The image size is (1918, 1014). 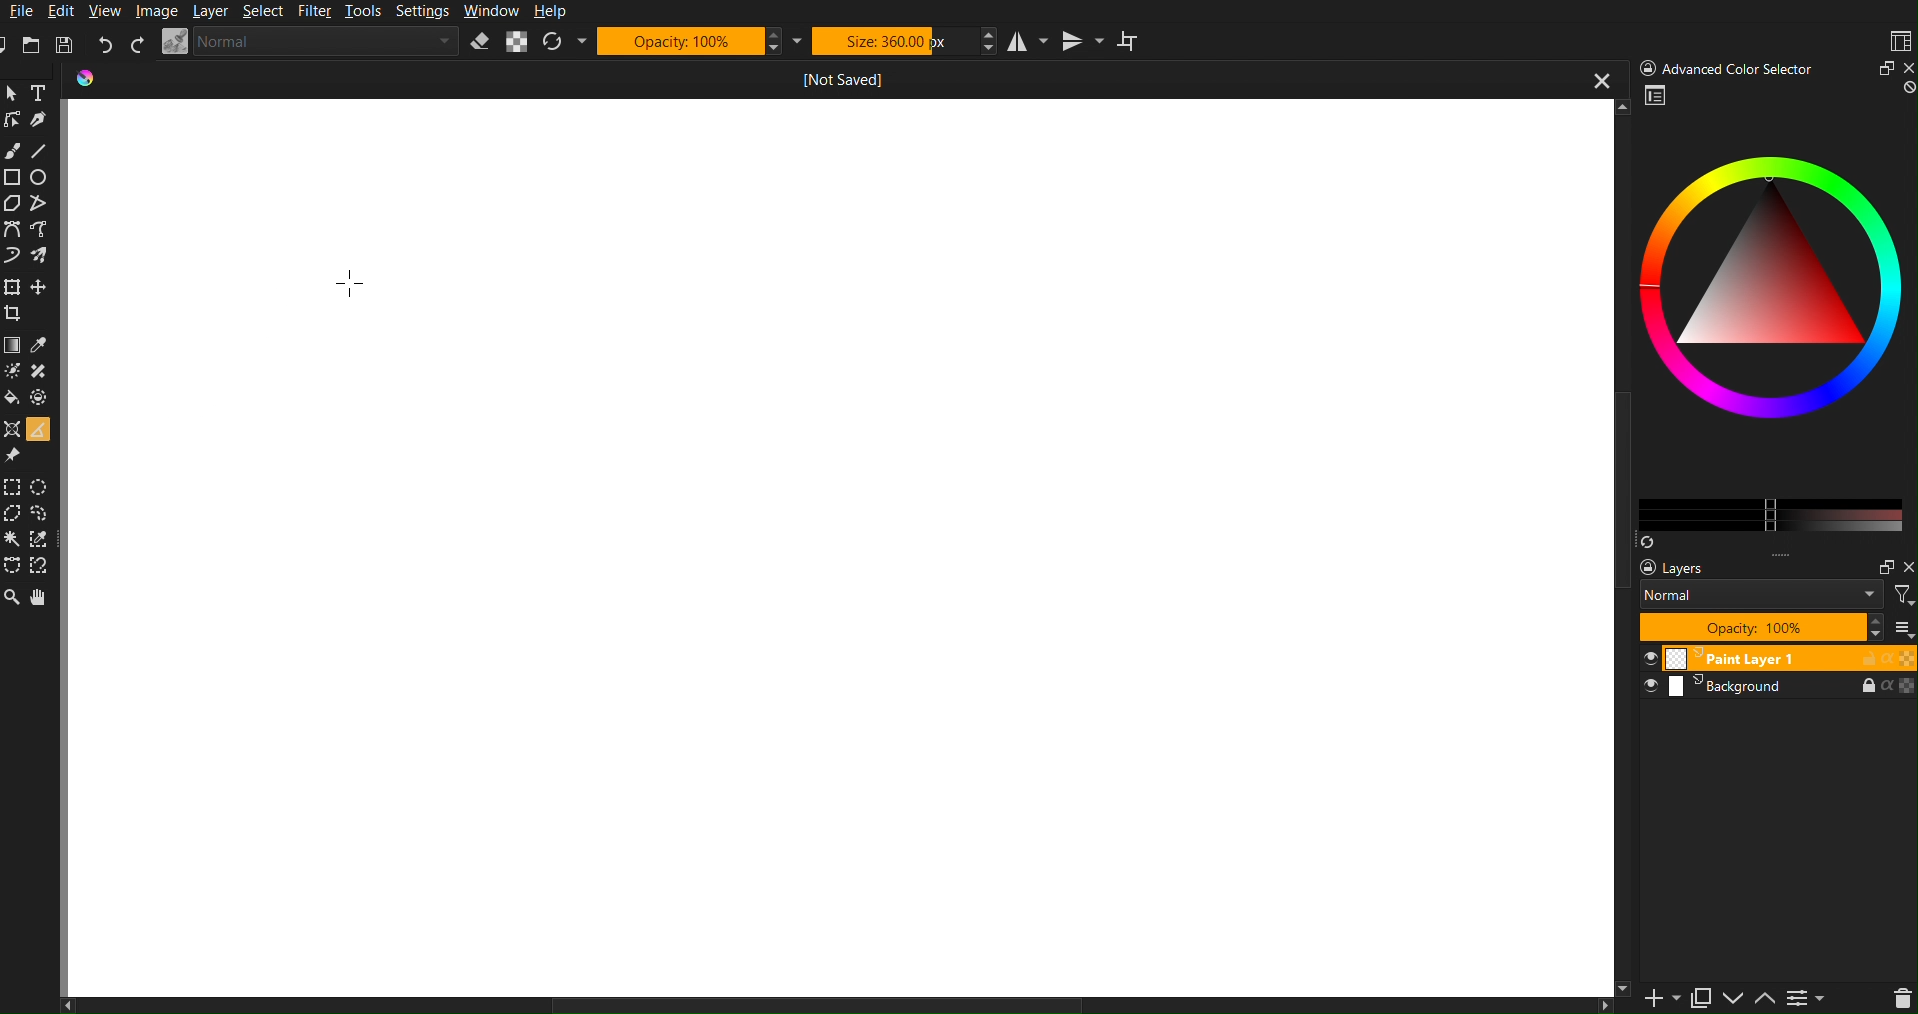 I want to click on Background, so click(x=1777, y=688).